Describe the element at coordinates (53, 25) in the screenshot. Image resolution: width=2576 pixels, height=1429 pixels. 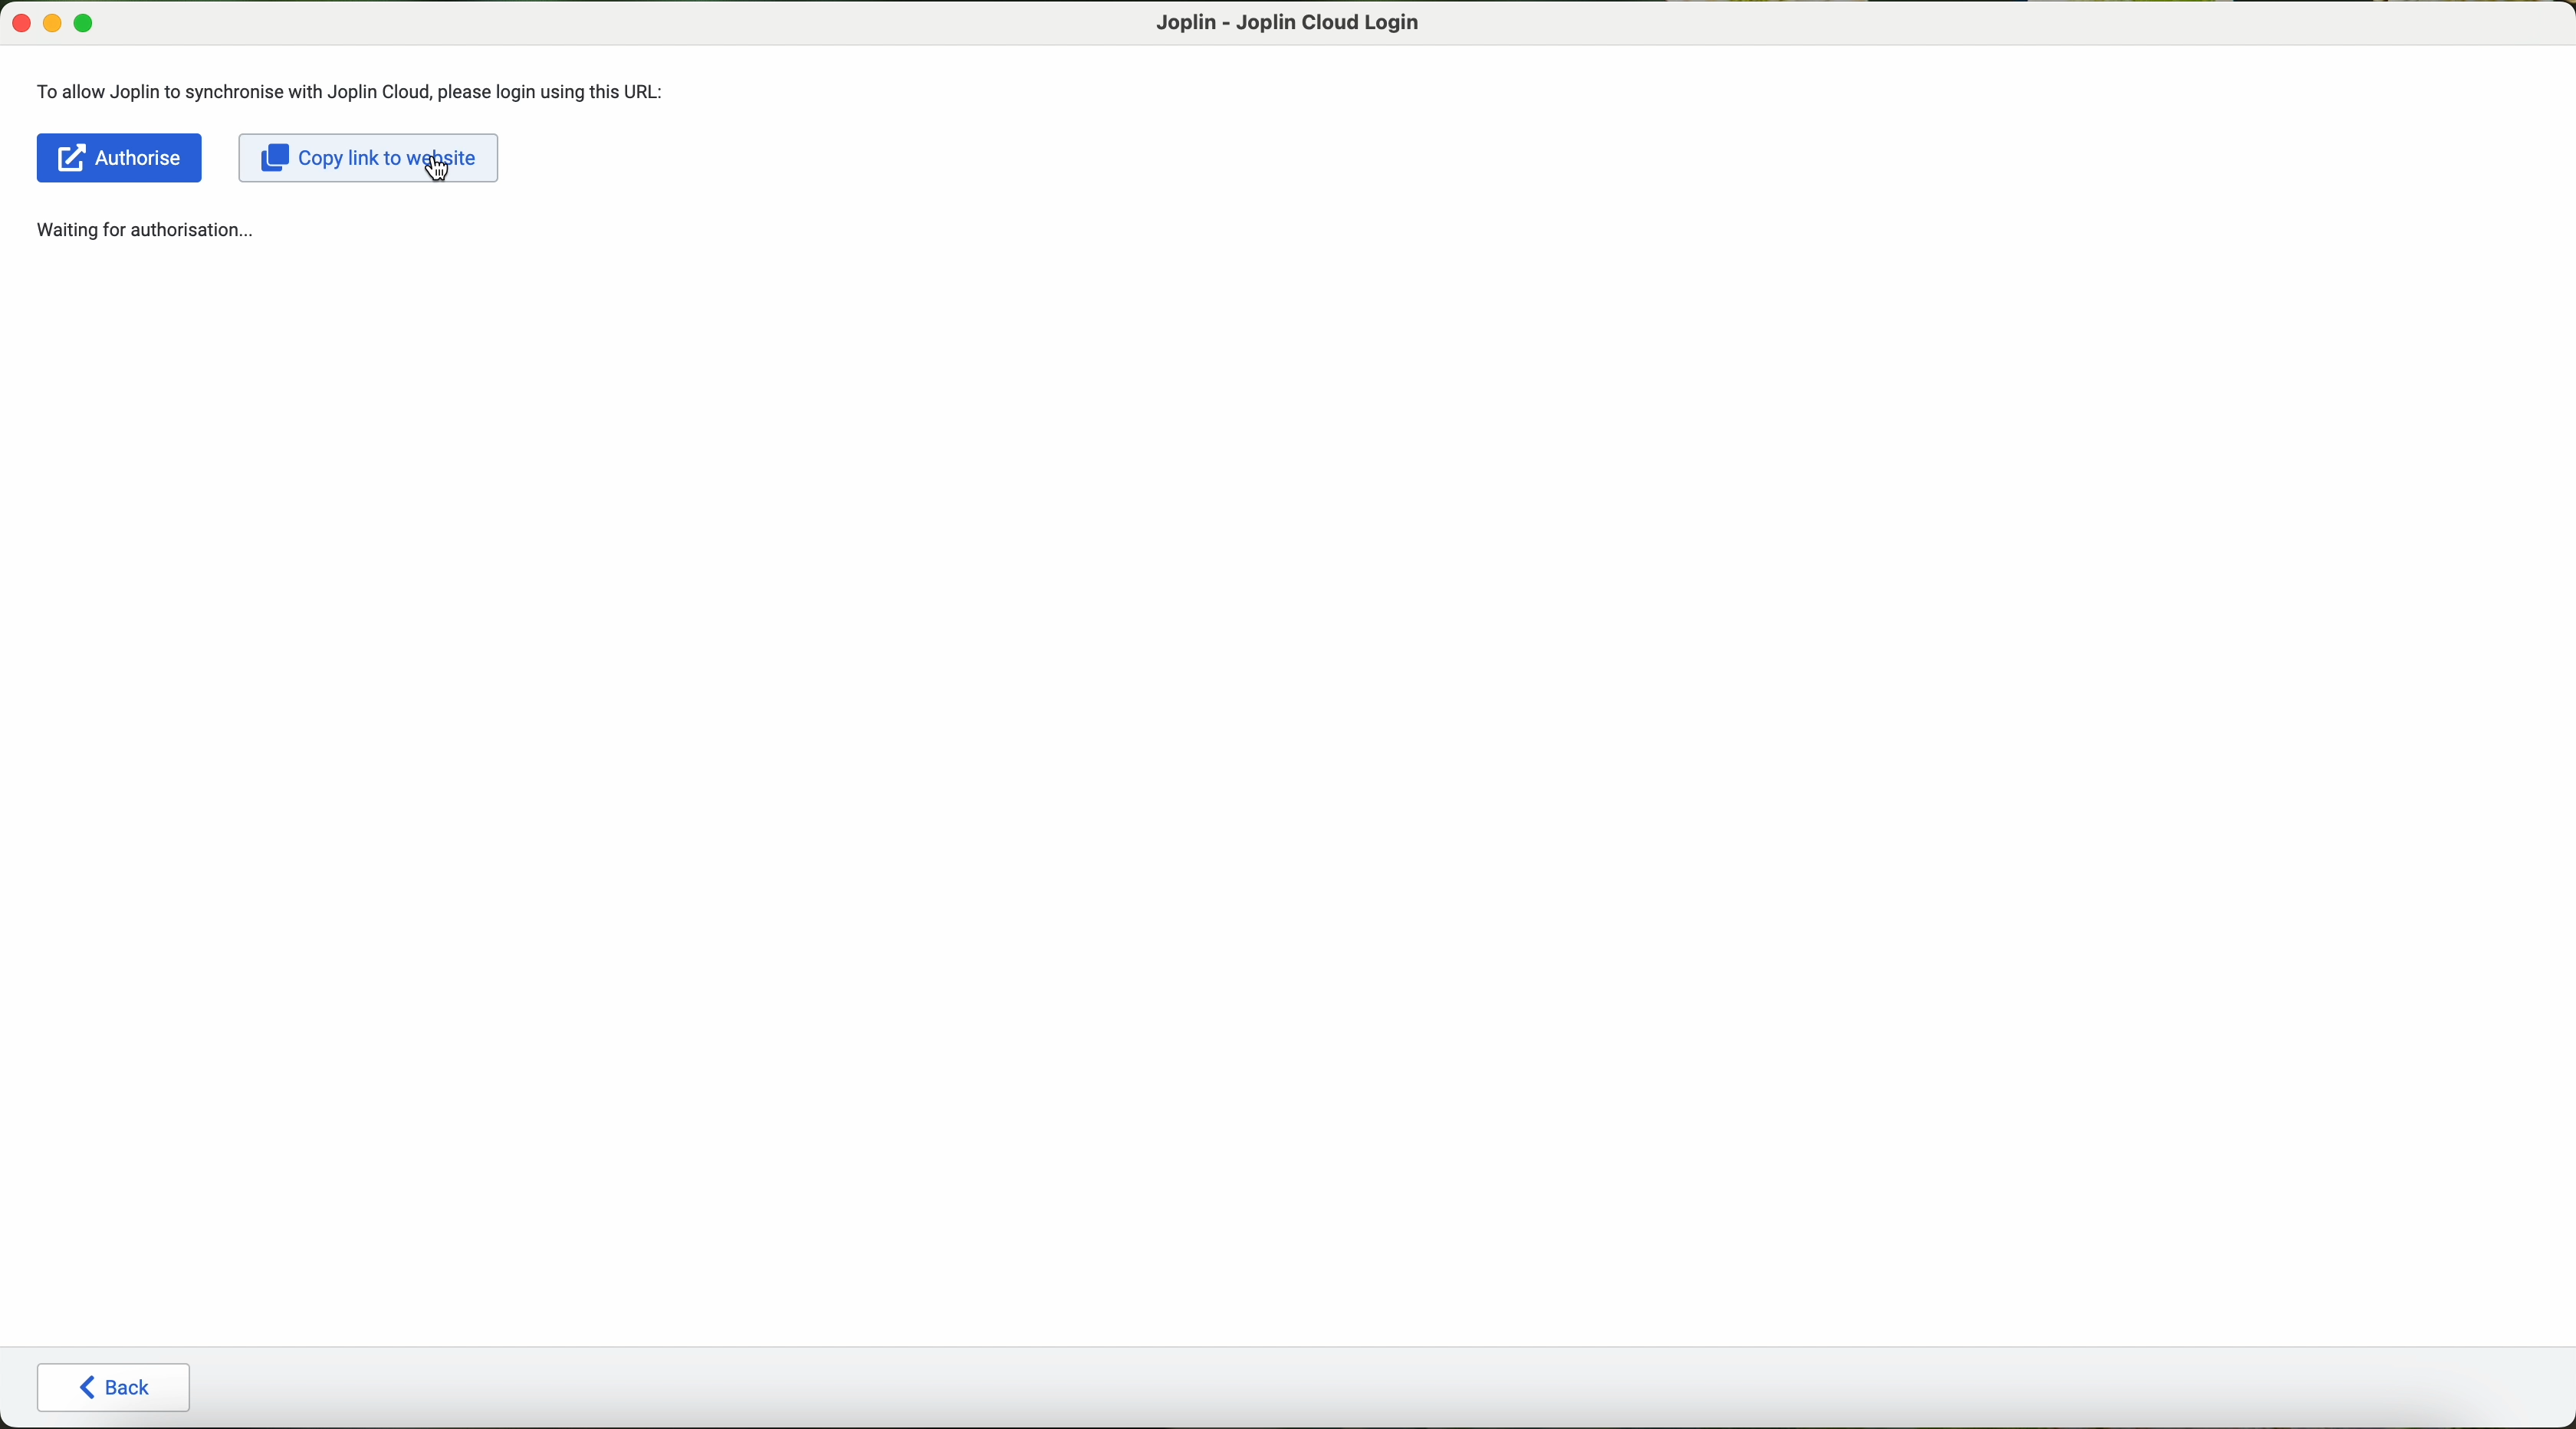
I see `minimize Joplin` at that location.